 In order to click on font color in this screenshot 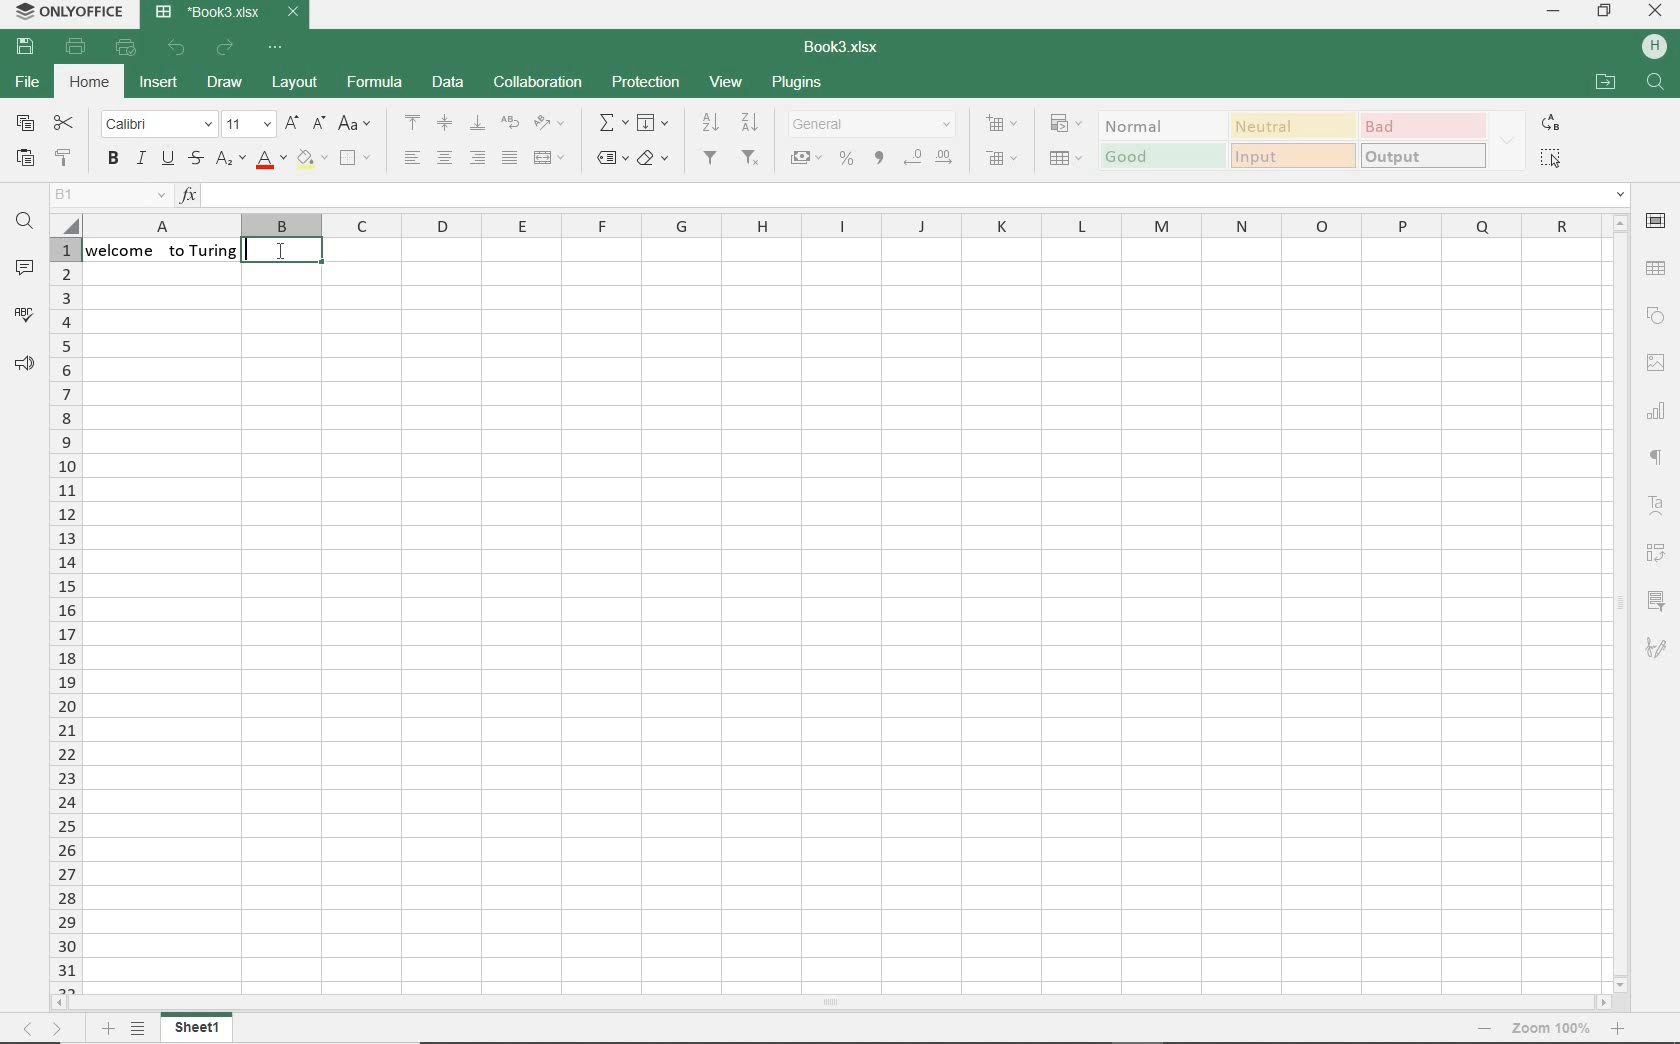, I will do `click(271, 159)`.